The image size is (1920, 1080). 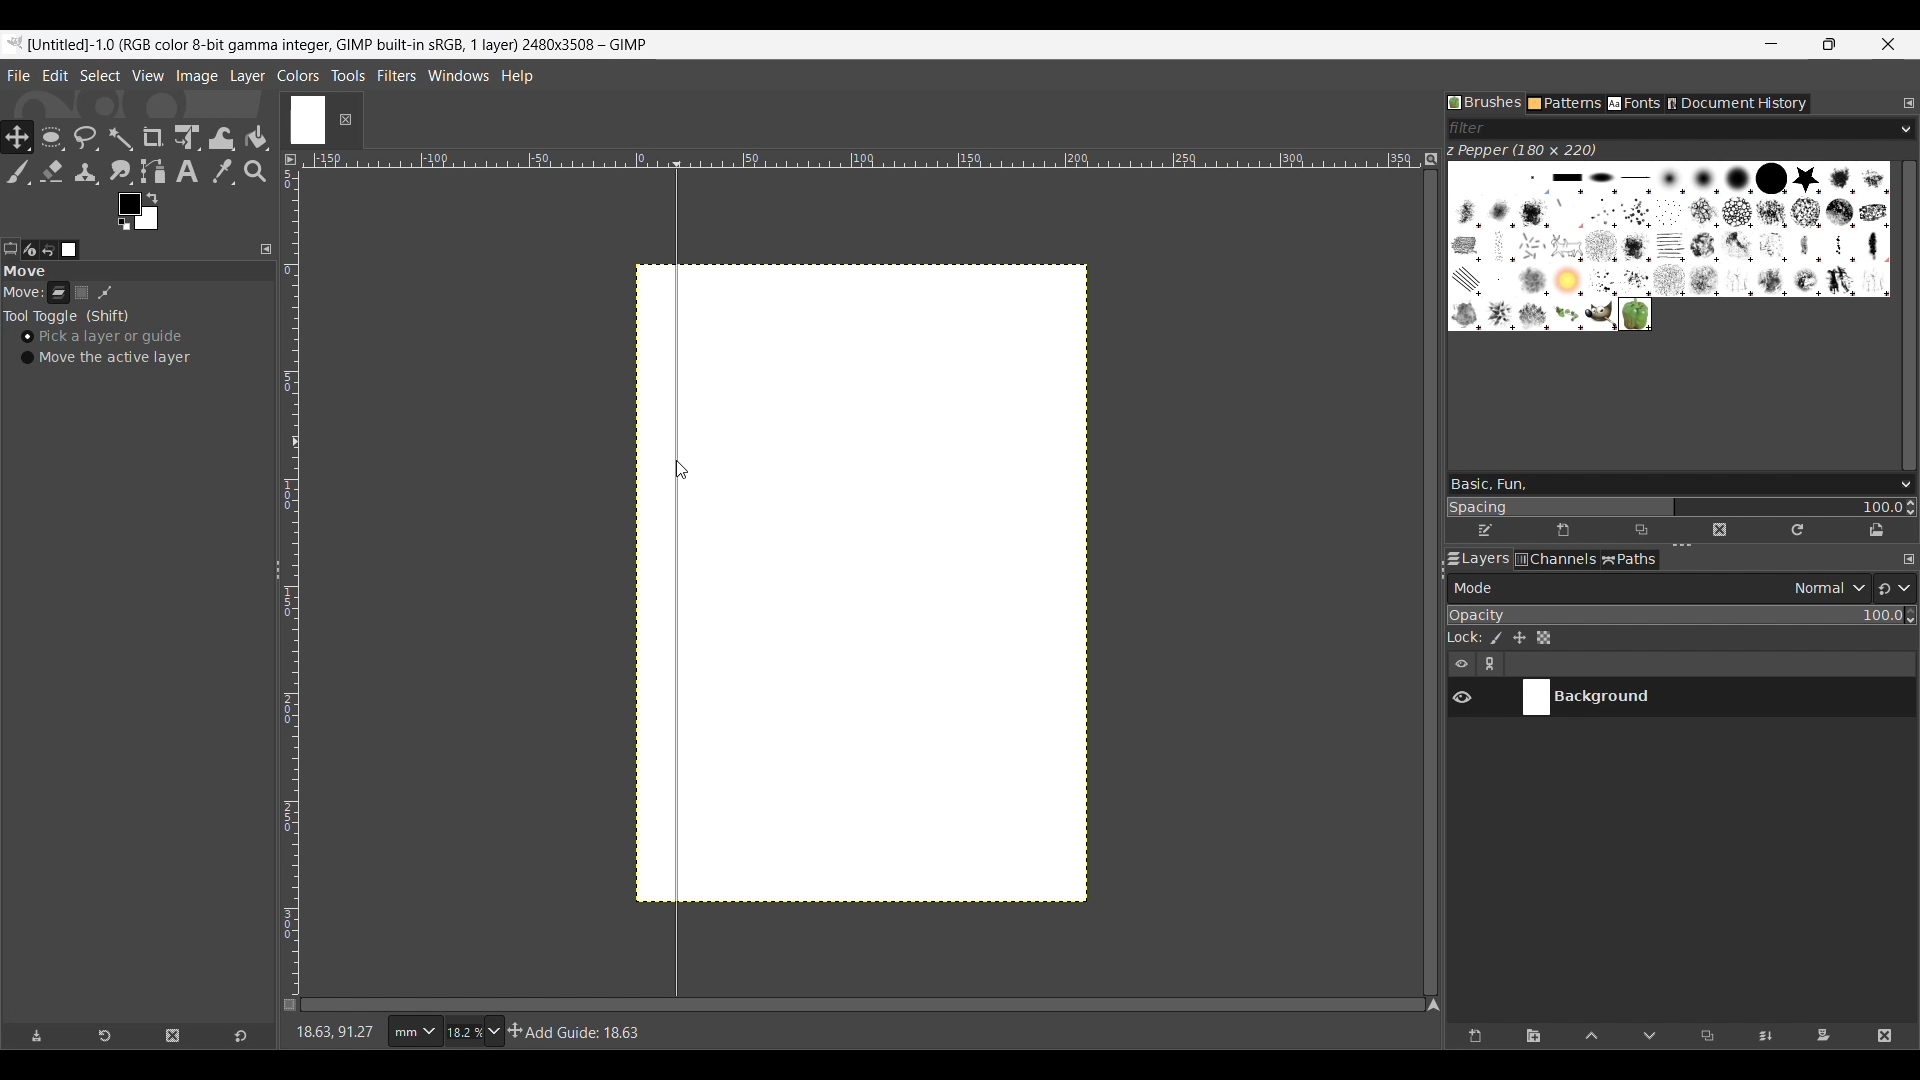 I want to click on Fuzzy select tool, so click(x=120, y=138).